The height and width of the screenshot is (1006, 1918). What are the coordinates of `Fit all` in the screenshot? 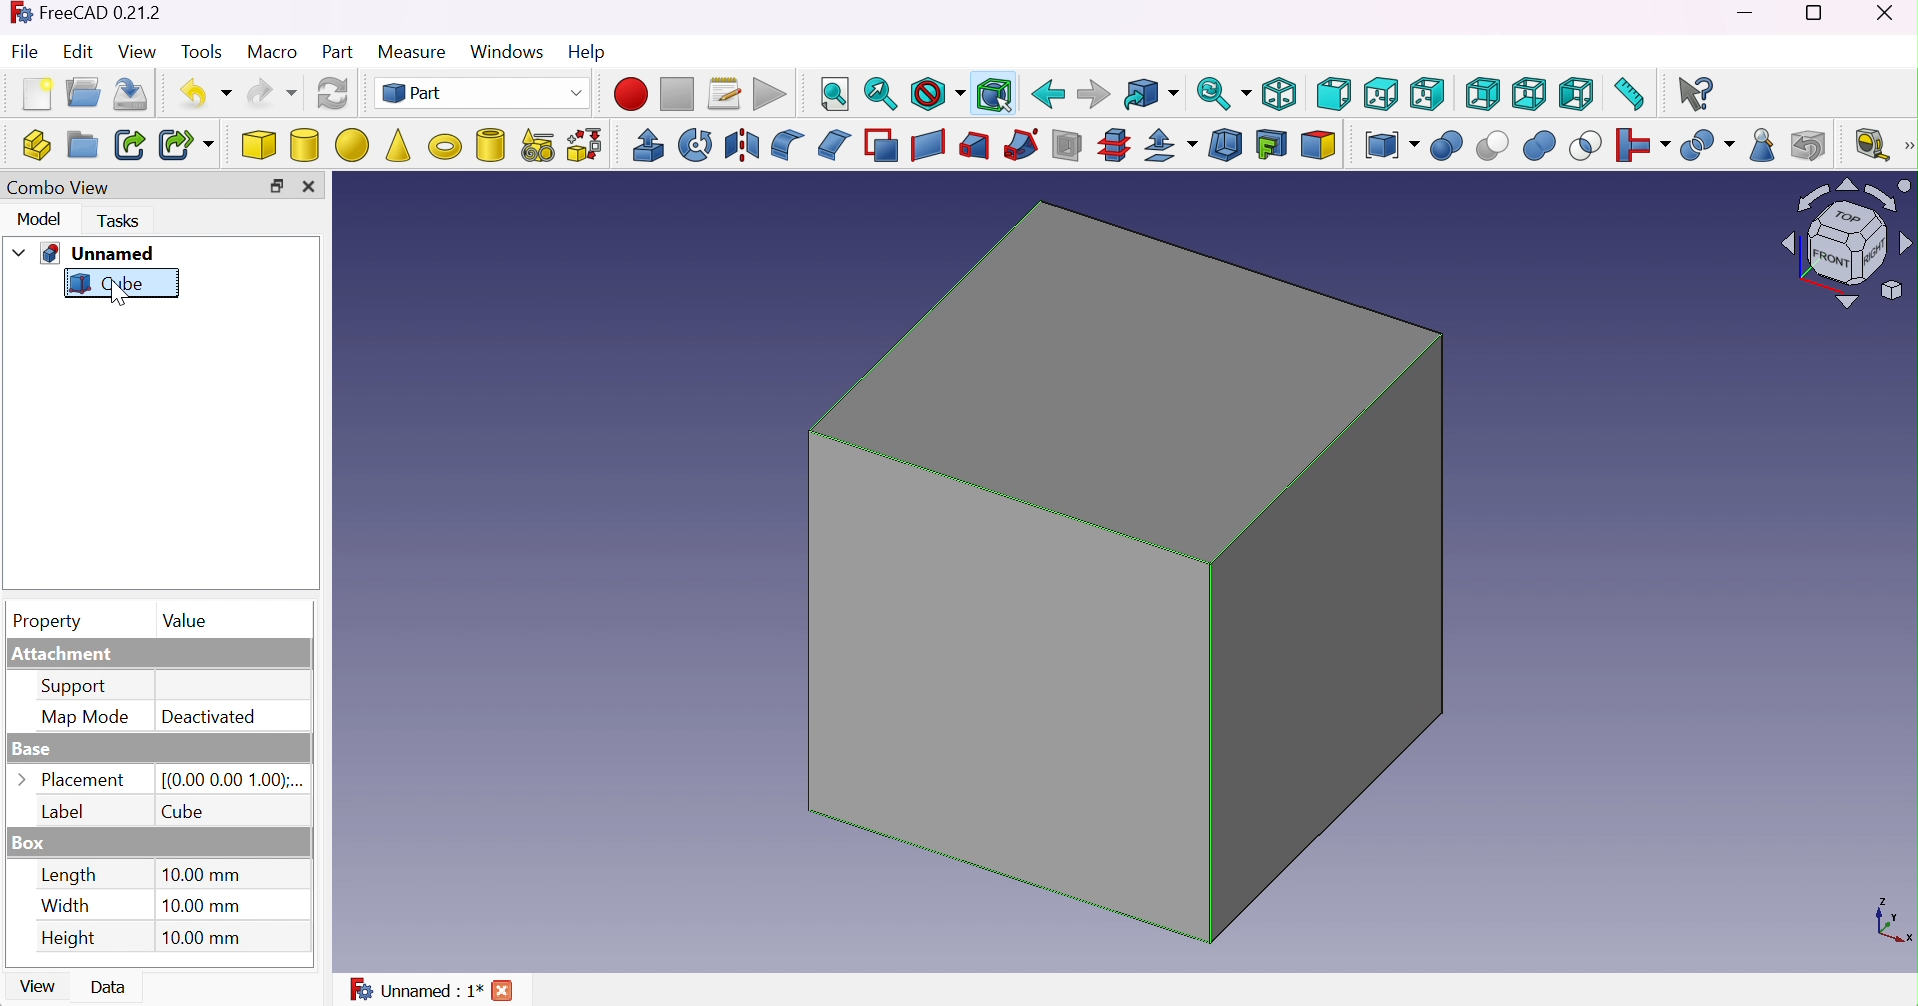 It's located at (833, 95).